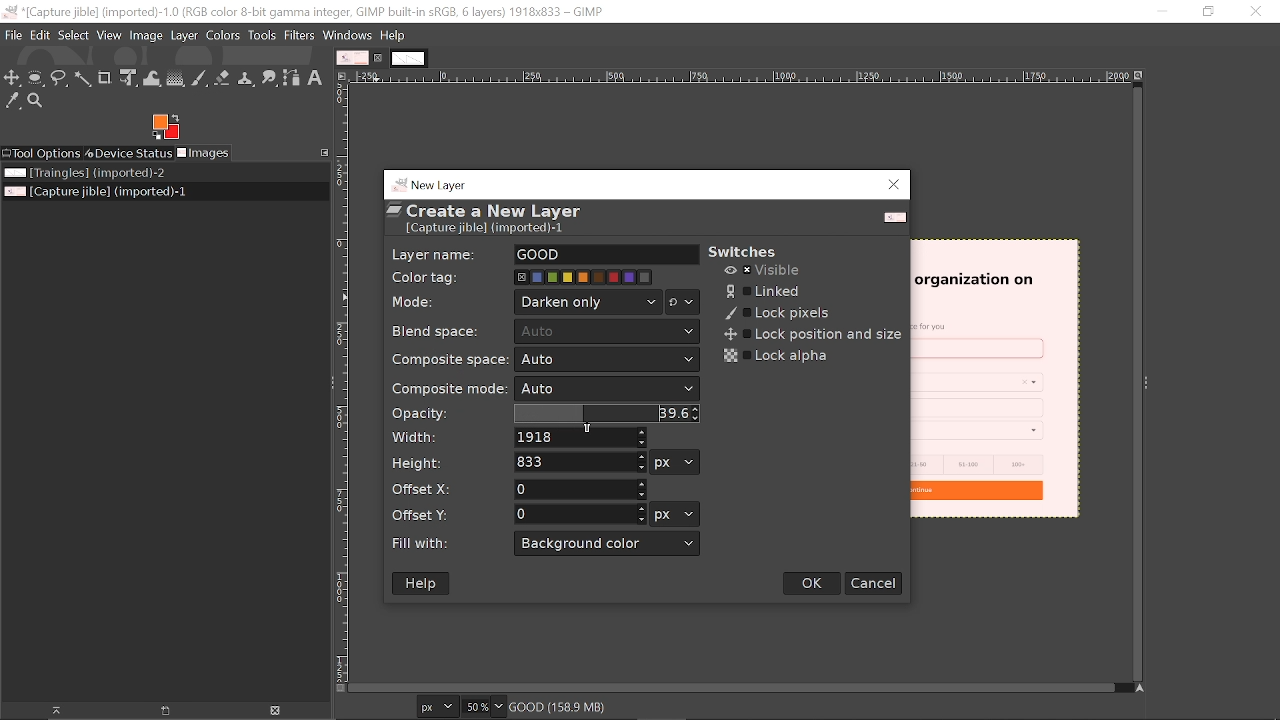 The height and width of the screenshot is (720, 1280). Describe the element at coordinates (316, 77) in the screenshot. I see `Text tool` at that location.